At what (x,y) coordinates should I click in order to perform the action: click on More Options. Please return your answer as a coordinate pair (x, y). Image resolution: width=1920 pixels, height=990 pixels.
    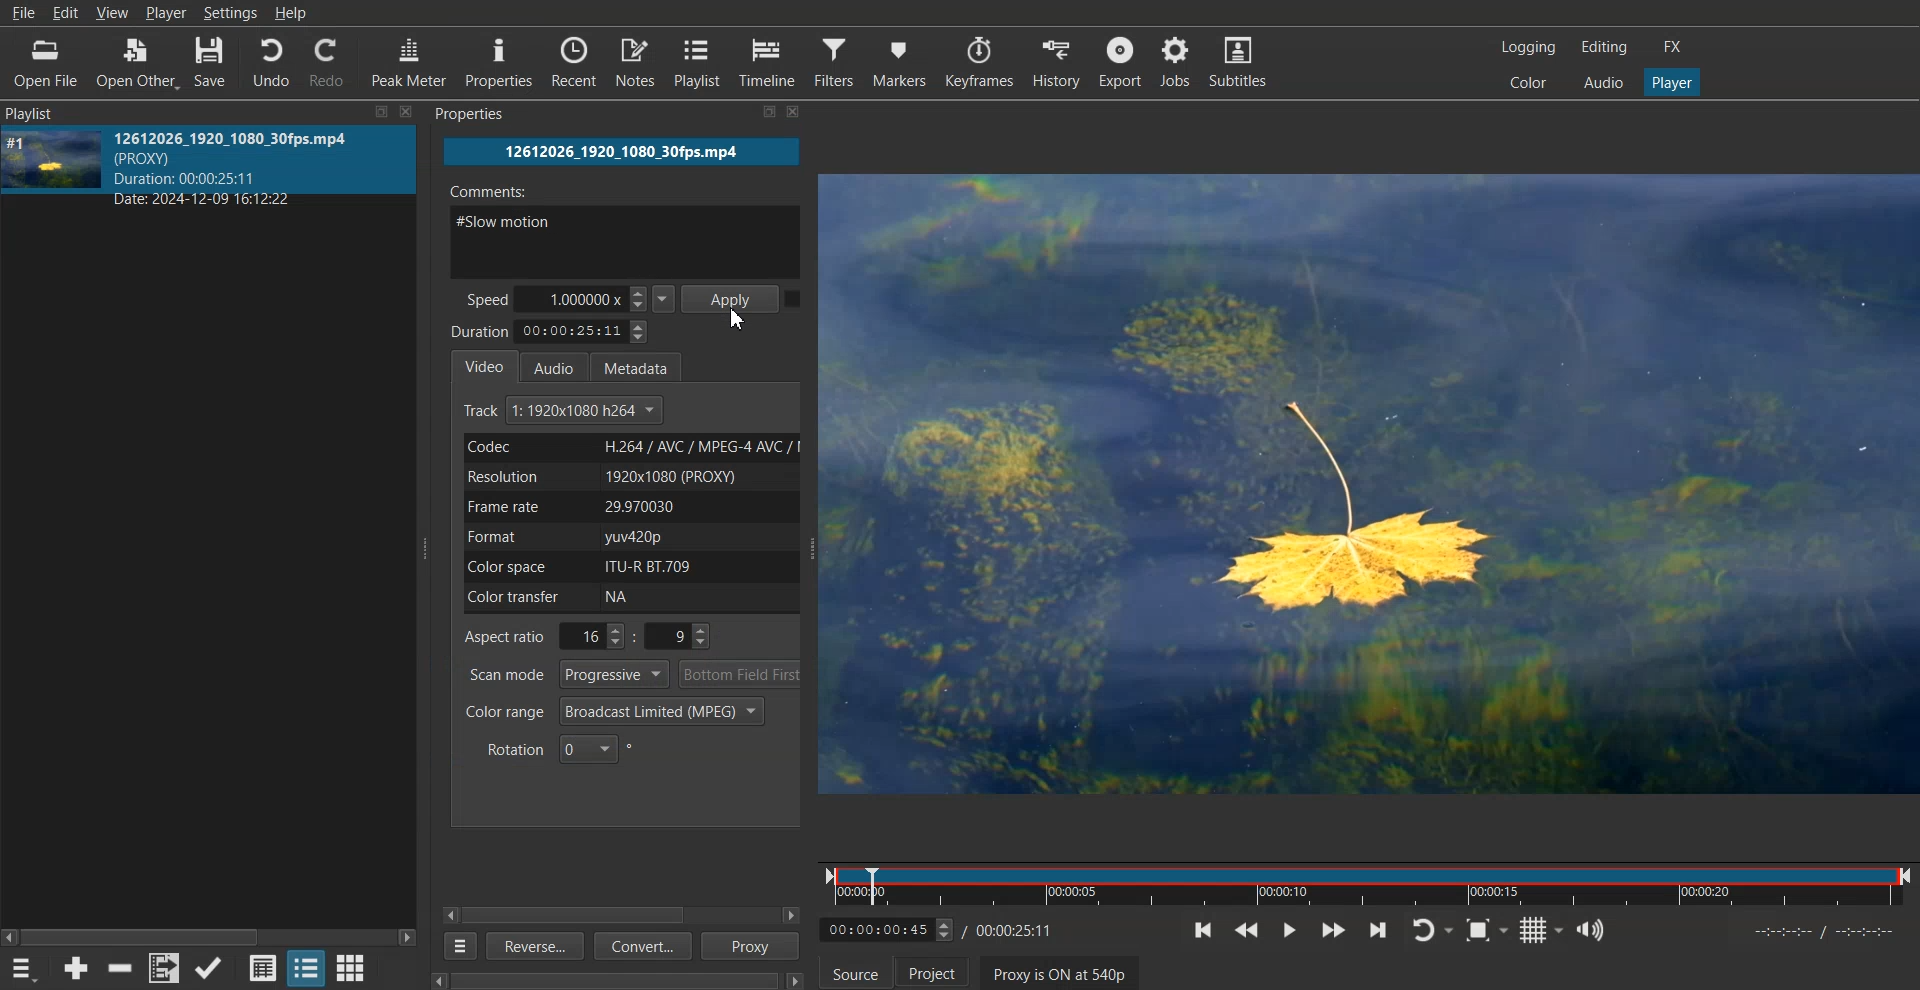
    Looking at the image, I should click on (456, 946).